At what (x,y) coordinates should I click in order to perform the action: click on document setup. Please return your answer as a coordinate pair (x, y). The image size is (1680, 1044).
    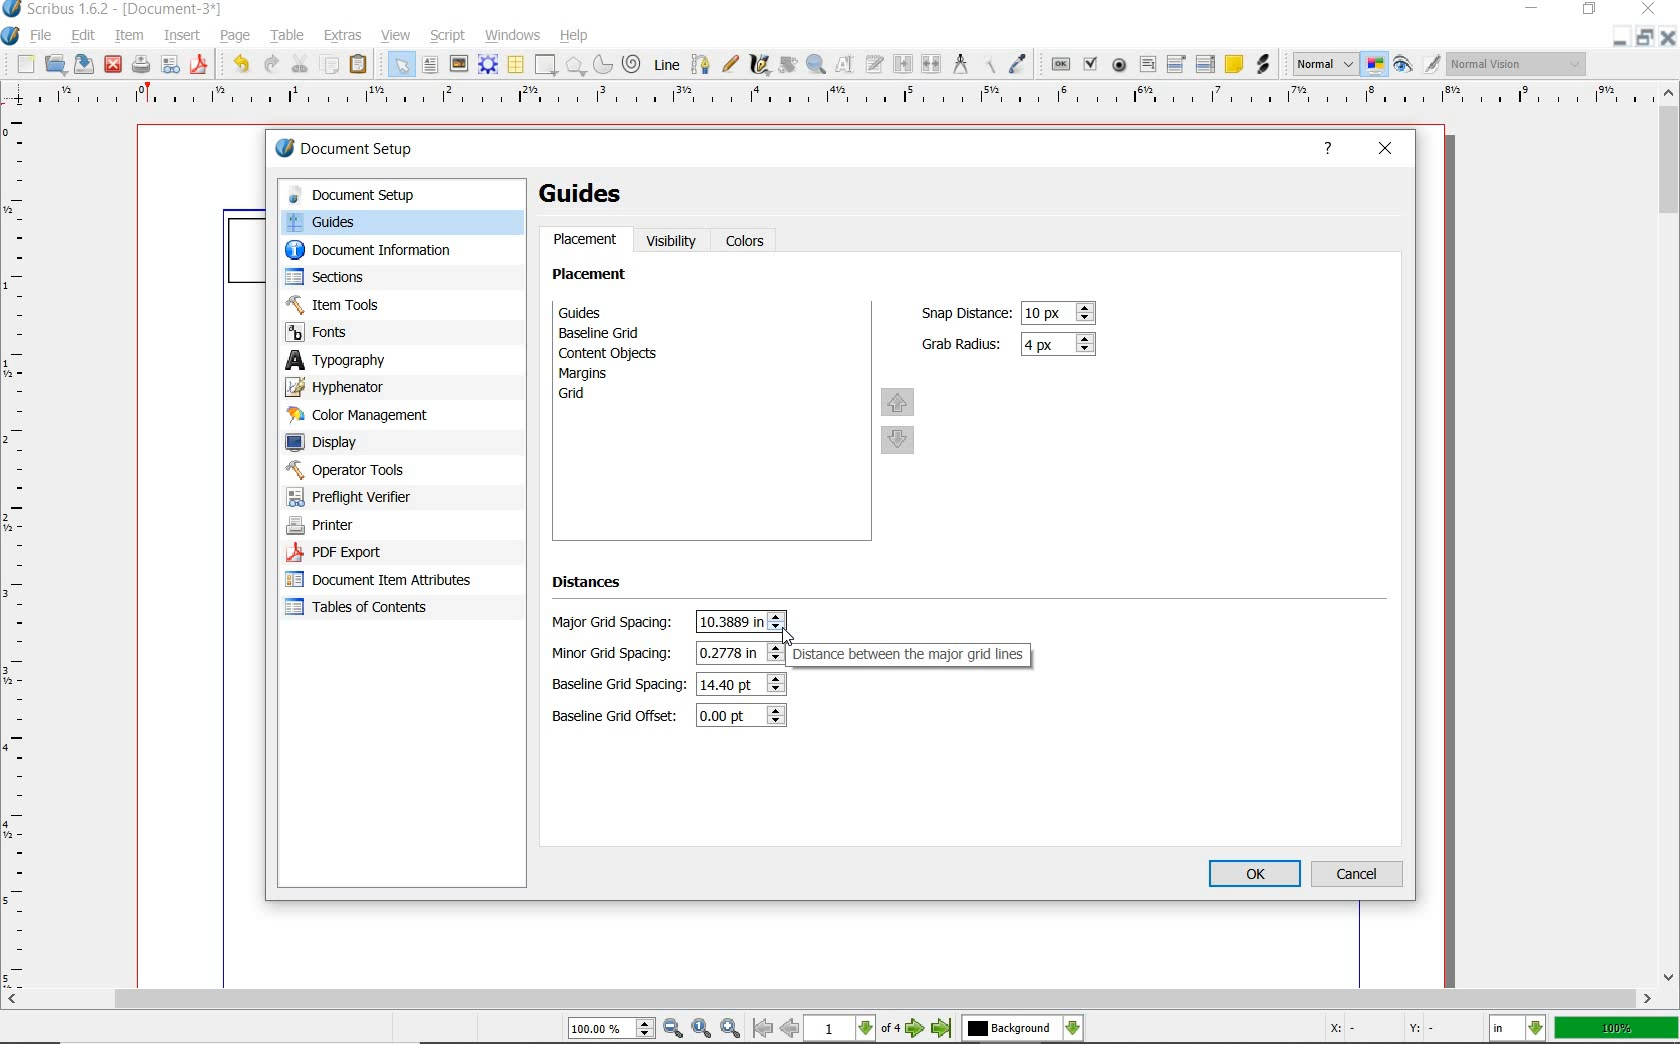
    Looking at the image, I should click on (367, 151).